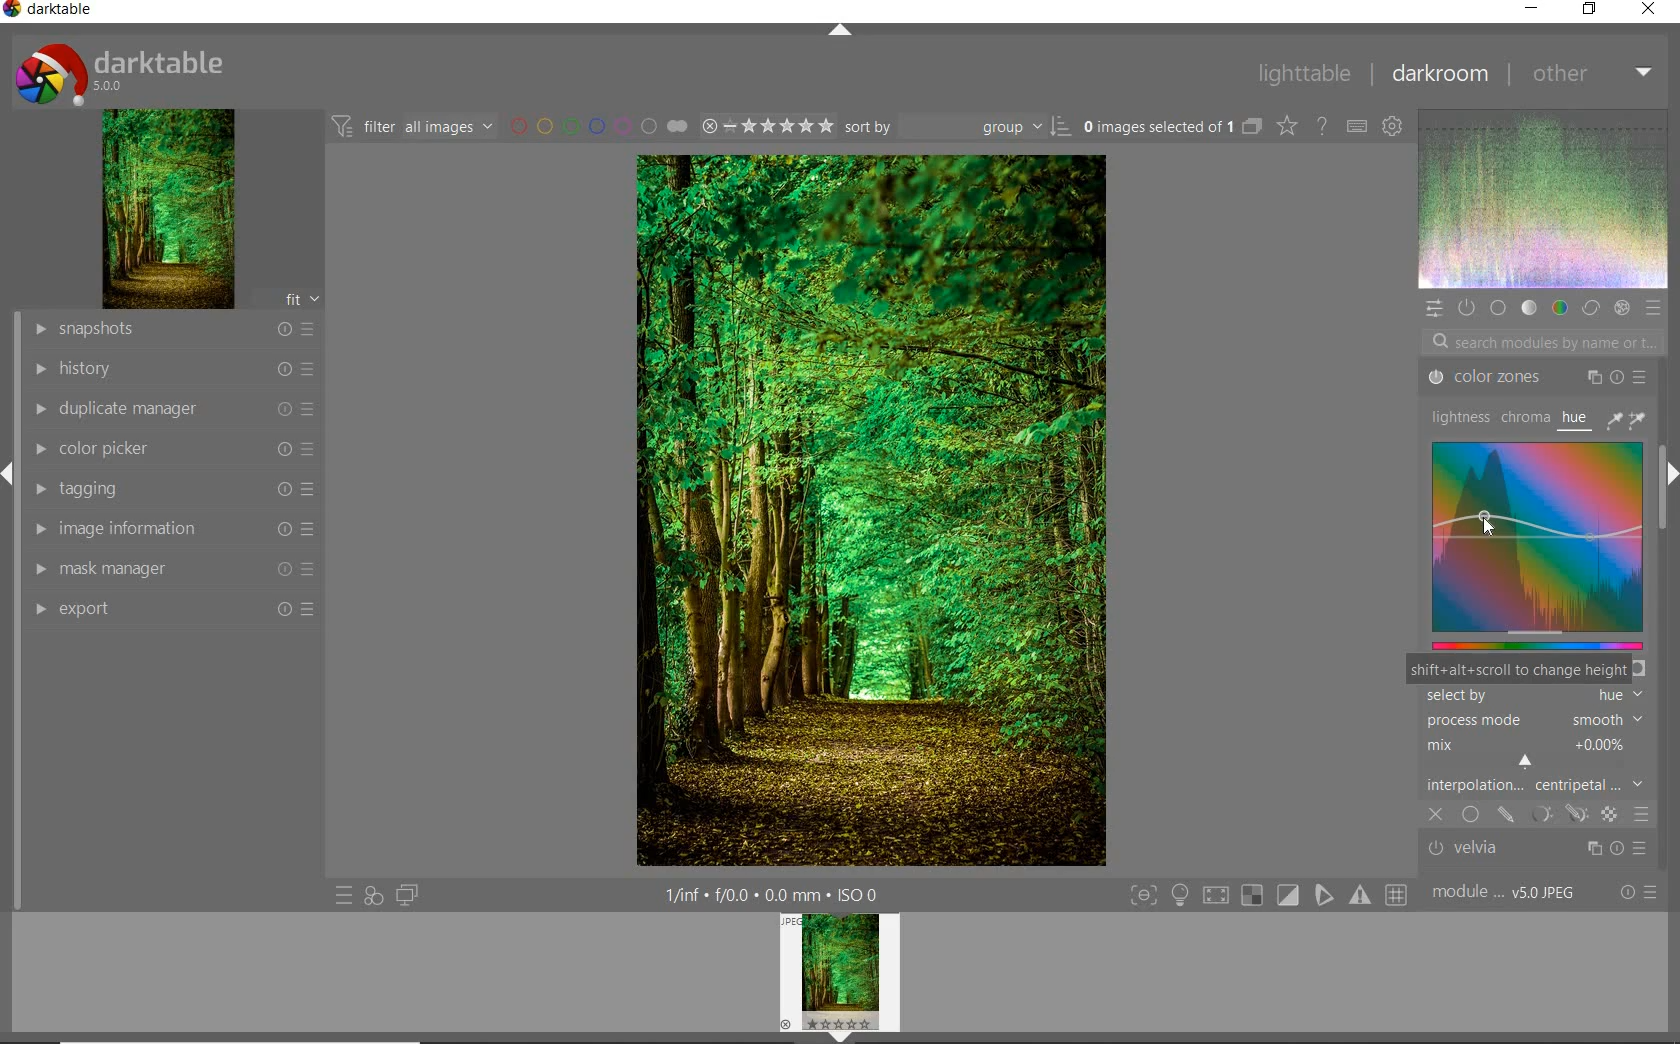  I want to click on SELECTED IMAGE RANGE RATING, so click(765, 124).